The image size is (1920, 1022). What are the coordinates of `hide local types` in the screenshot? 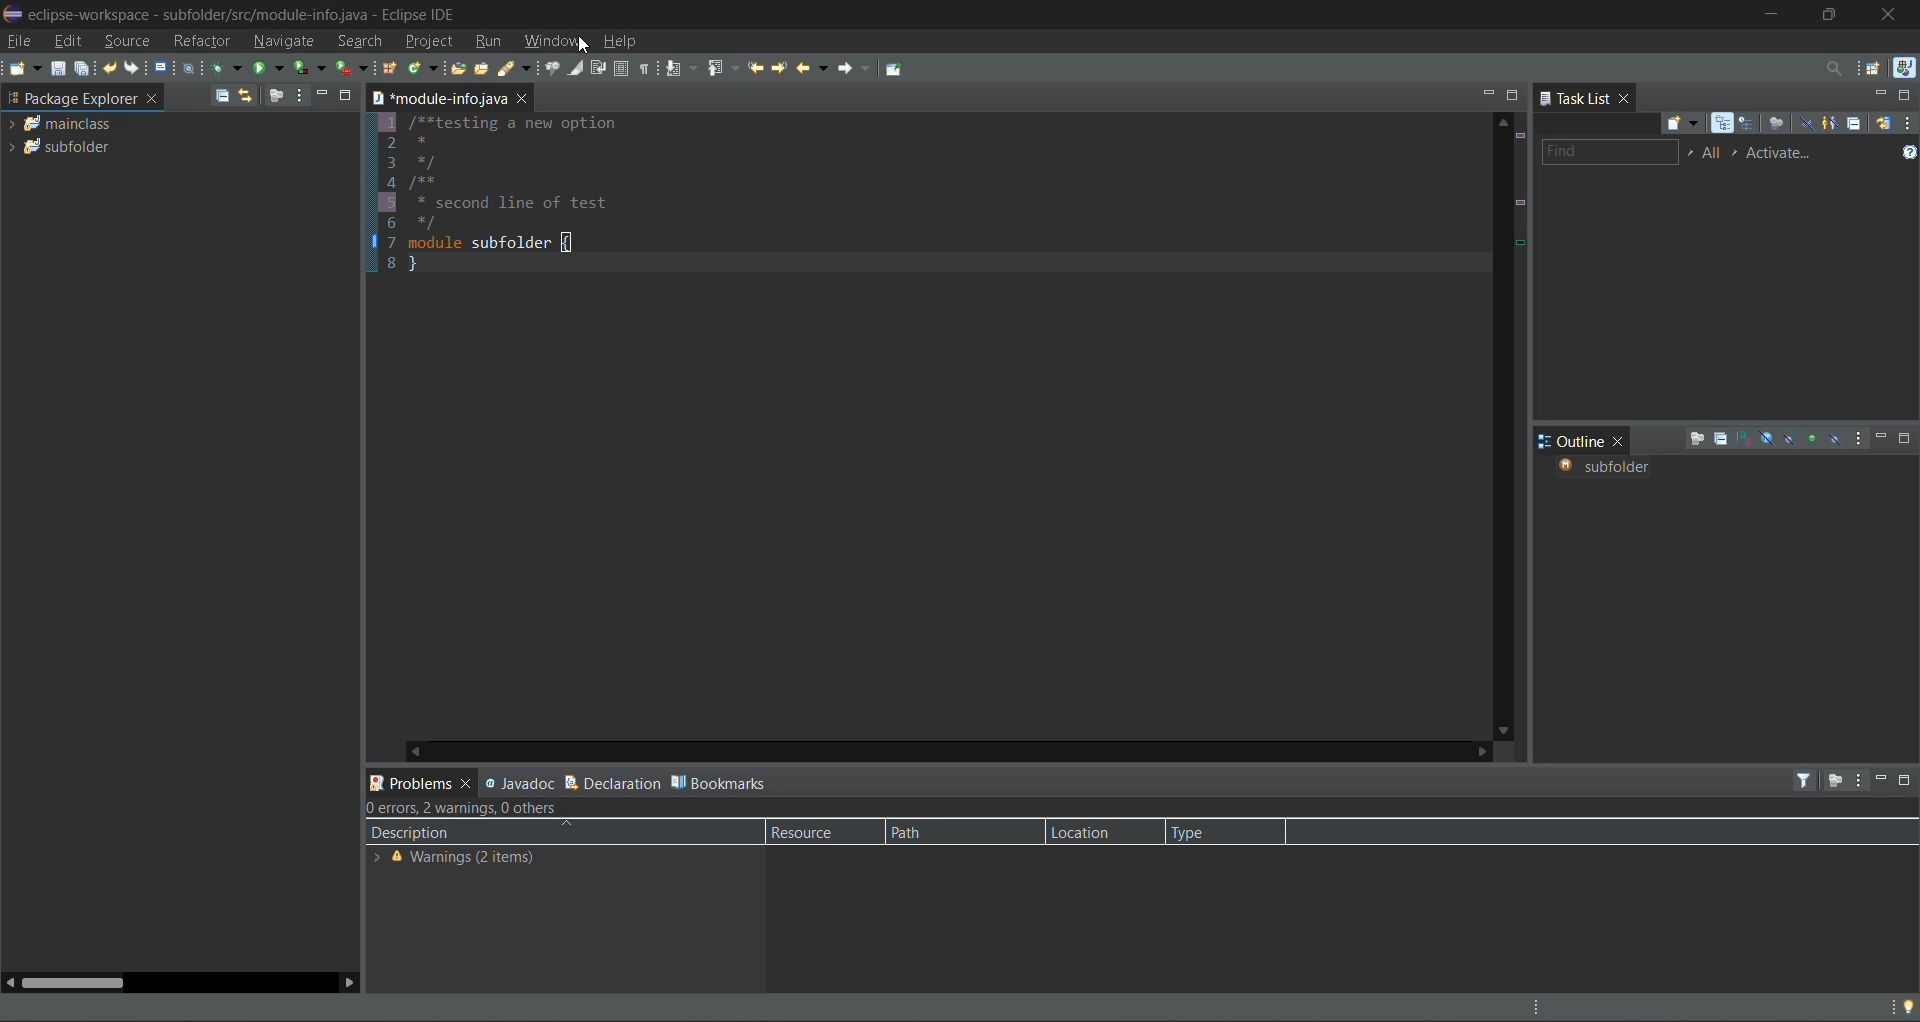 It's located at (1837, 437).